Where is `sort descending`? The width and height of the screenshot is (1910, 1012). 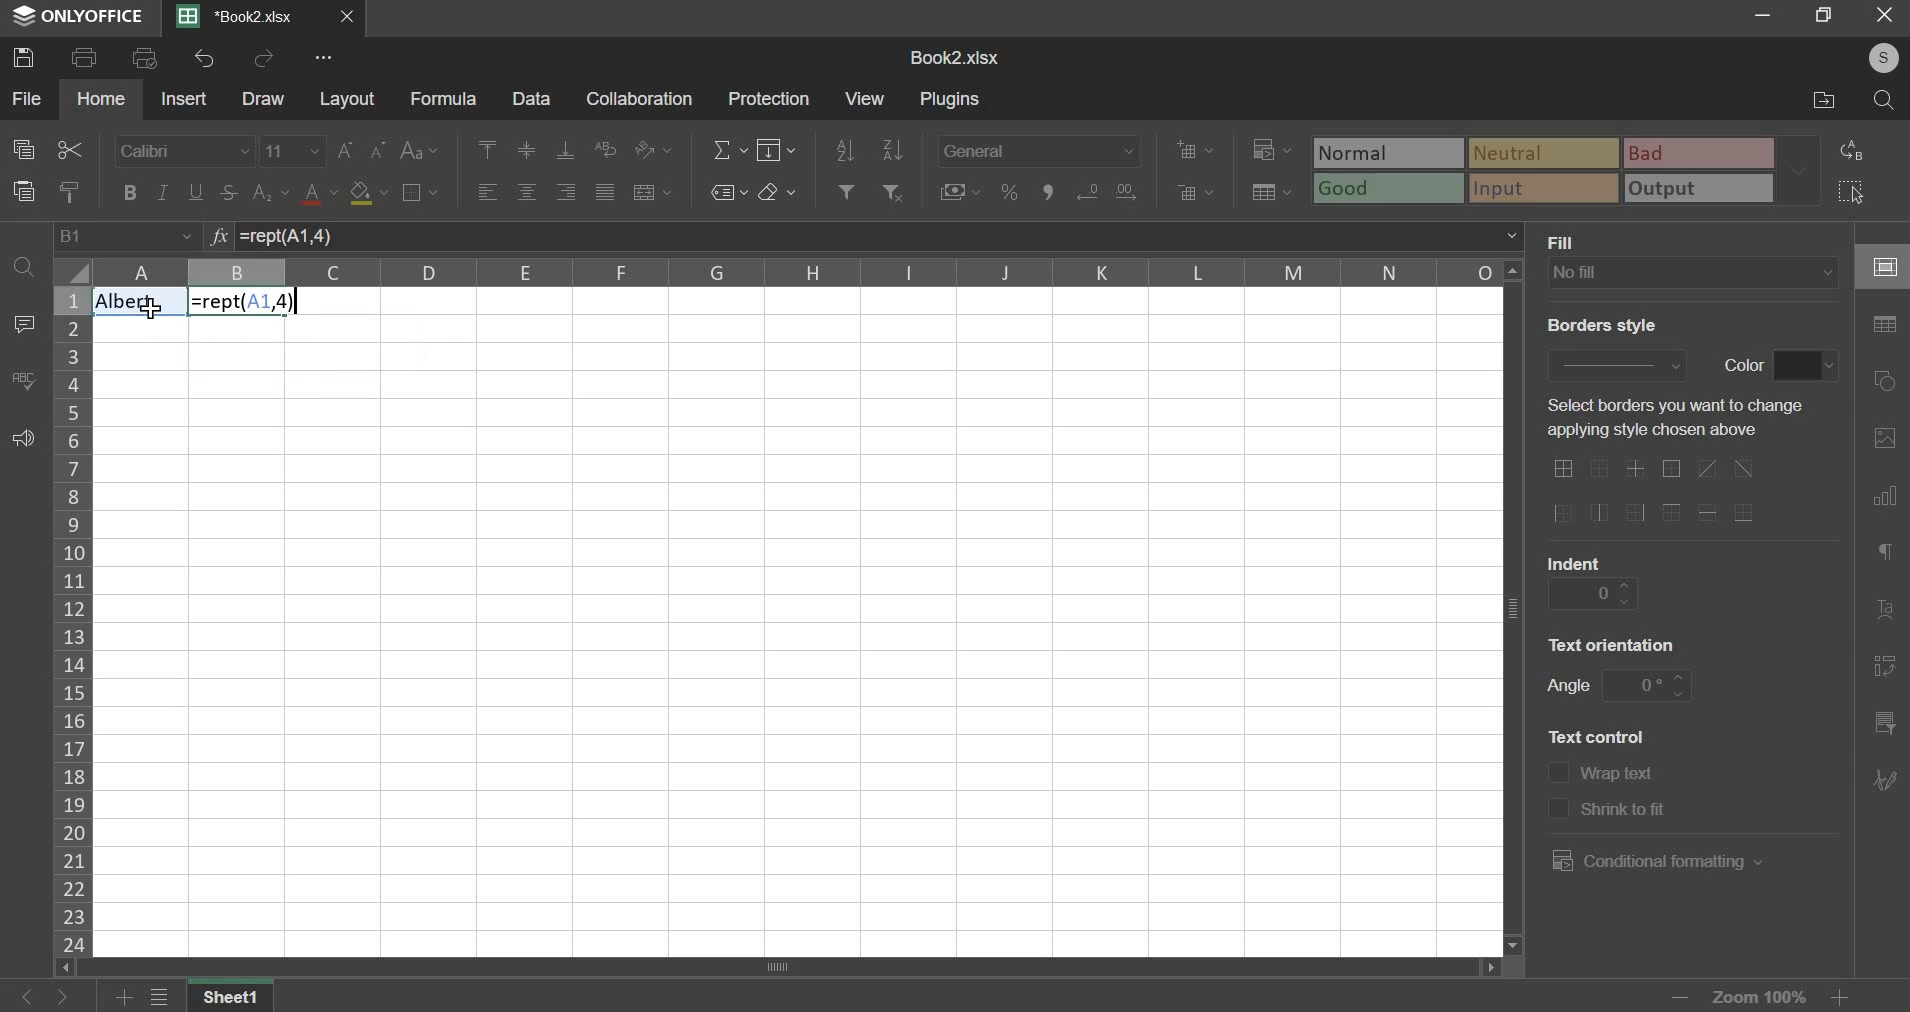 sort descending is located at coordinates (892, 150).